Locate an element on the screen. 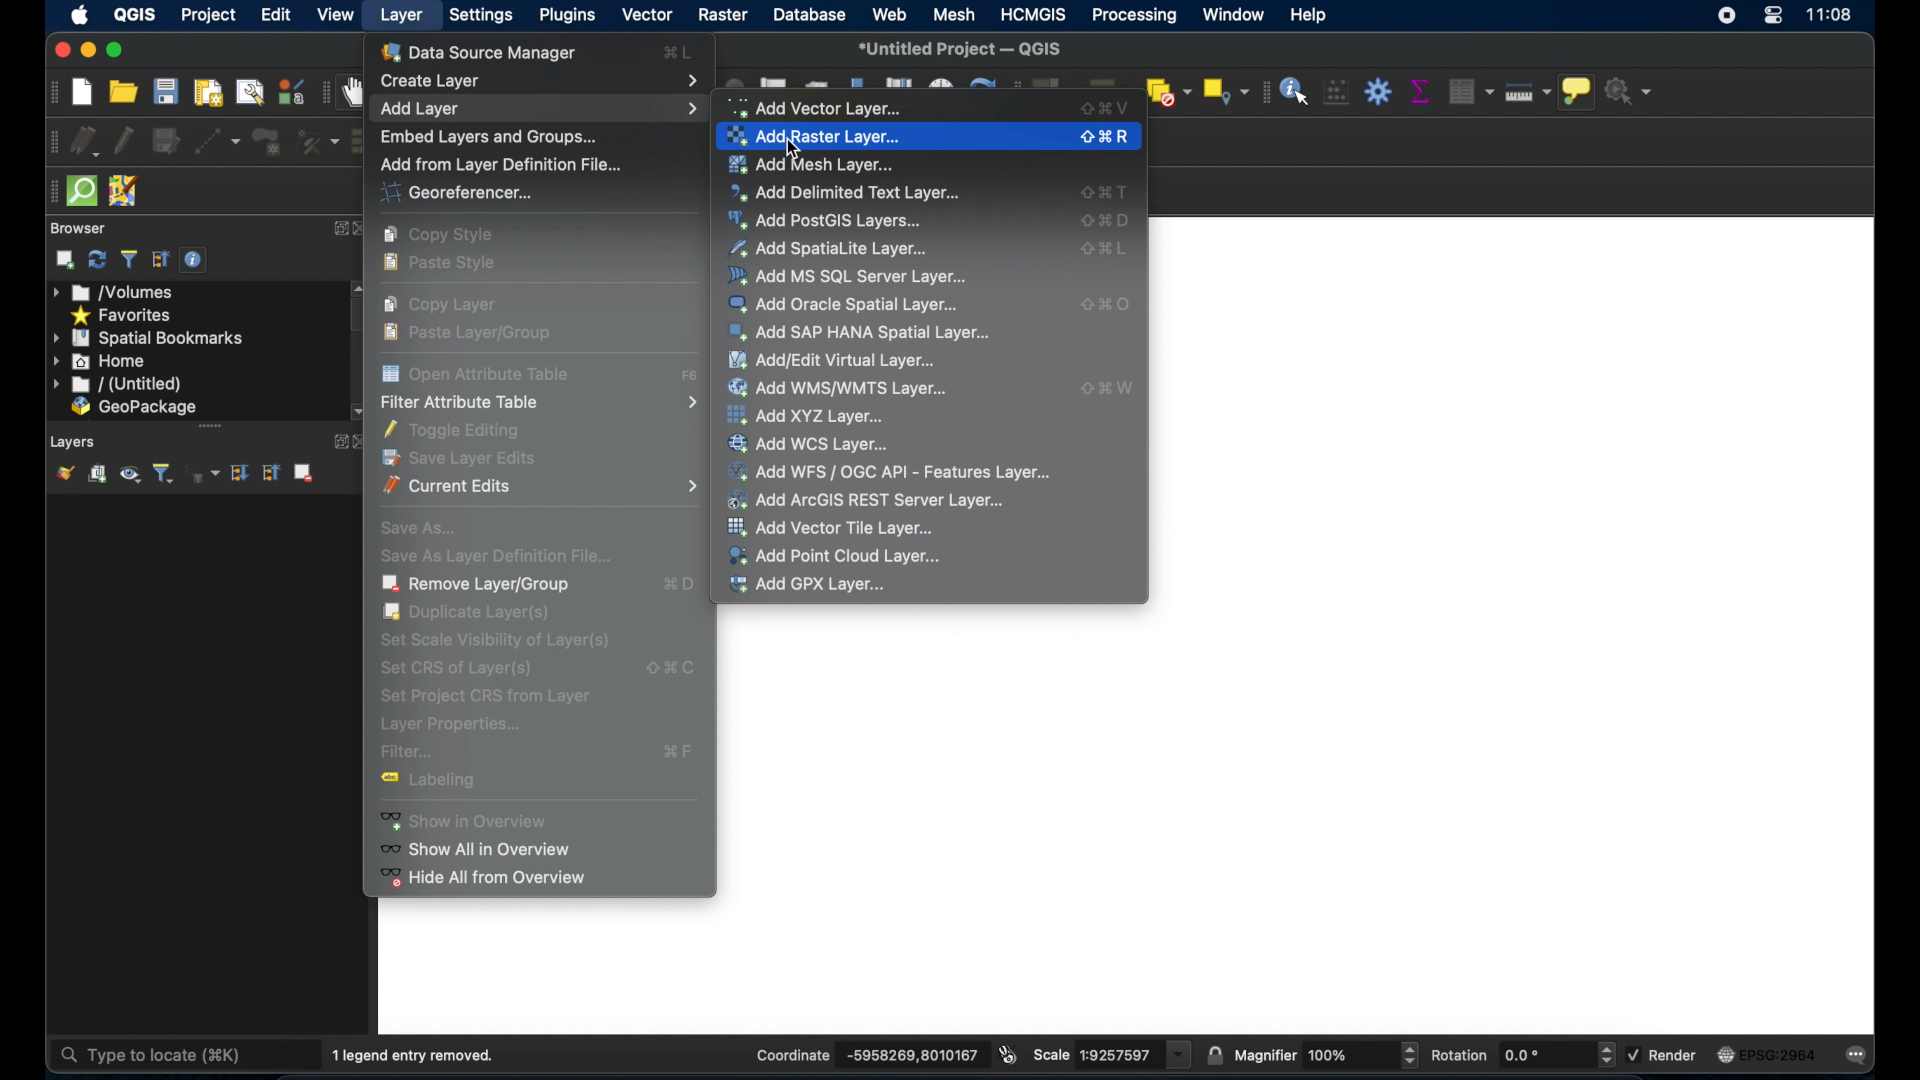 The width and height of the screenshot is (1920, 1080). filter attribute table is located at coordinates (538, 403).